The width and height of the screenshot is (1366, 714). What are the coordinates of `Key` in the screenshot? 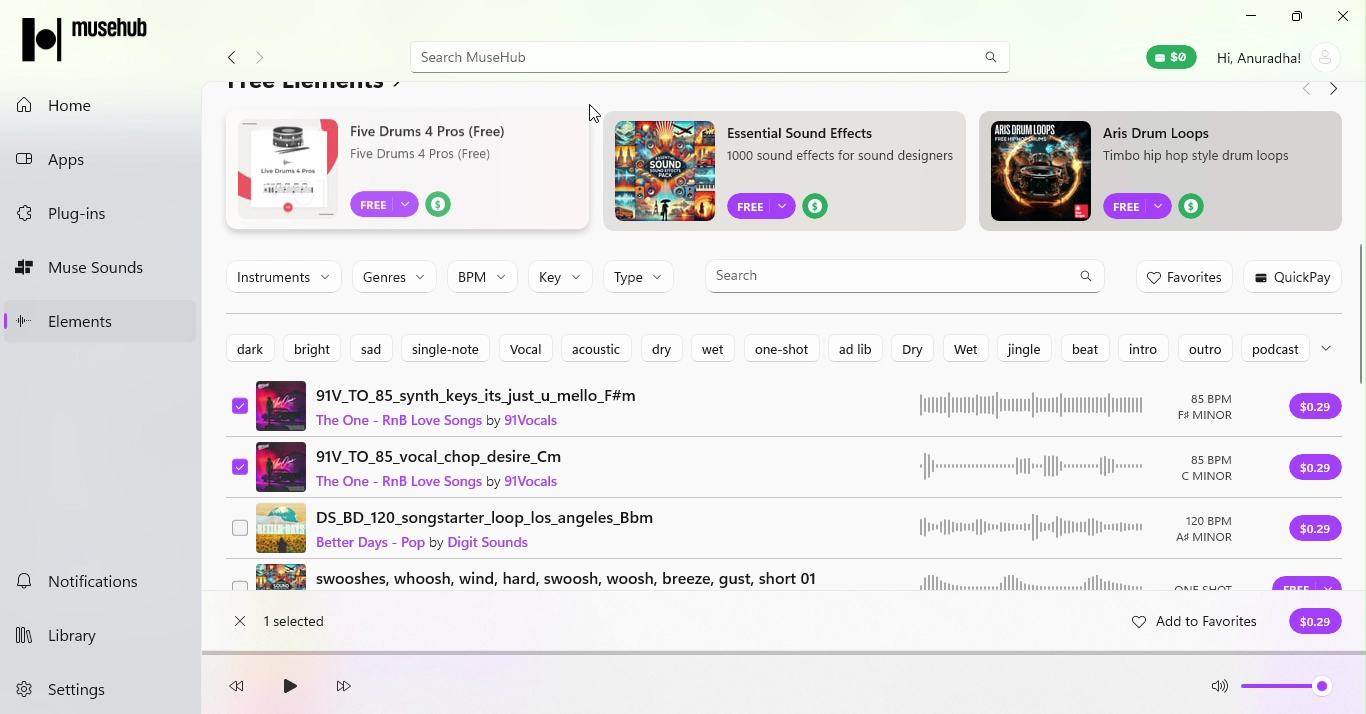 It's located at (560, 278).